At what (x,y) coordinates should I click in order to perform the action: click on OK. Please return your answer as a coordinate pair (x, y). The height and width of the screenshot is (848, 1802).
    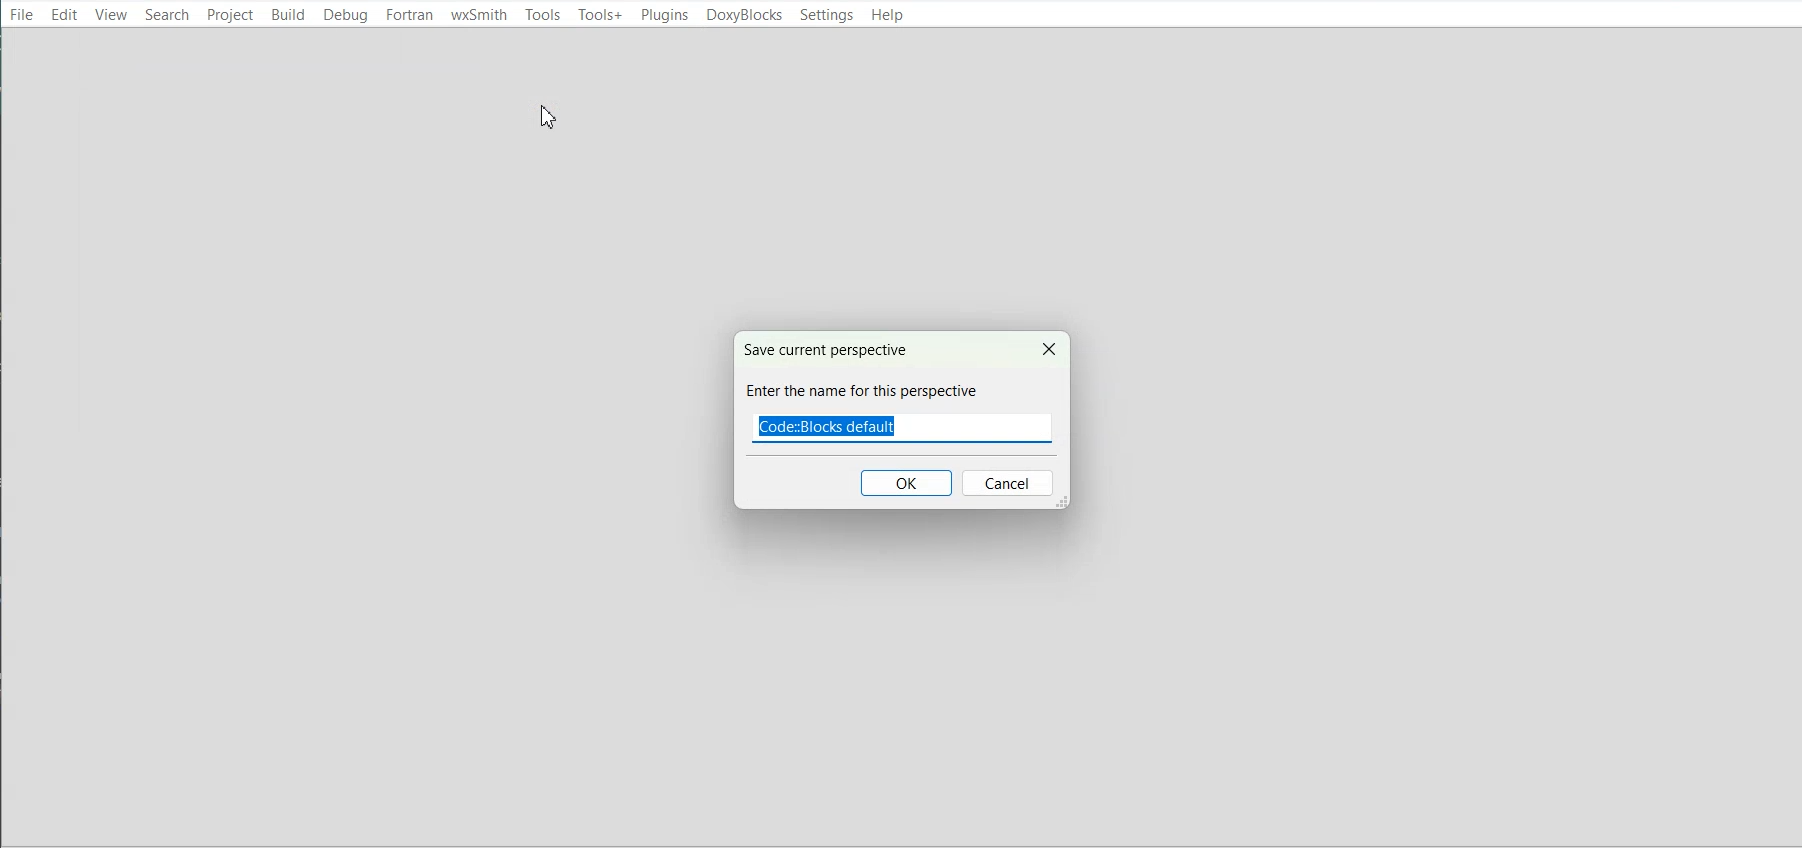
    Looking at the image, I should click on (907, 482).